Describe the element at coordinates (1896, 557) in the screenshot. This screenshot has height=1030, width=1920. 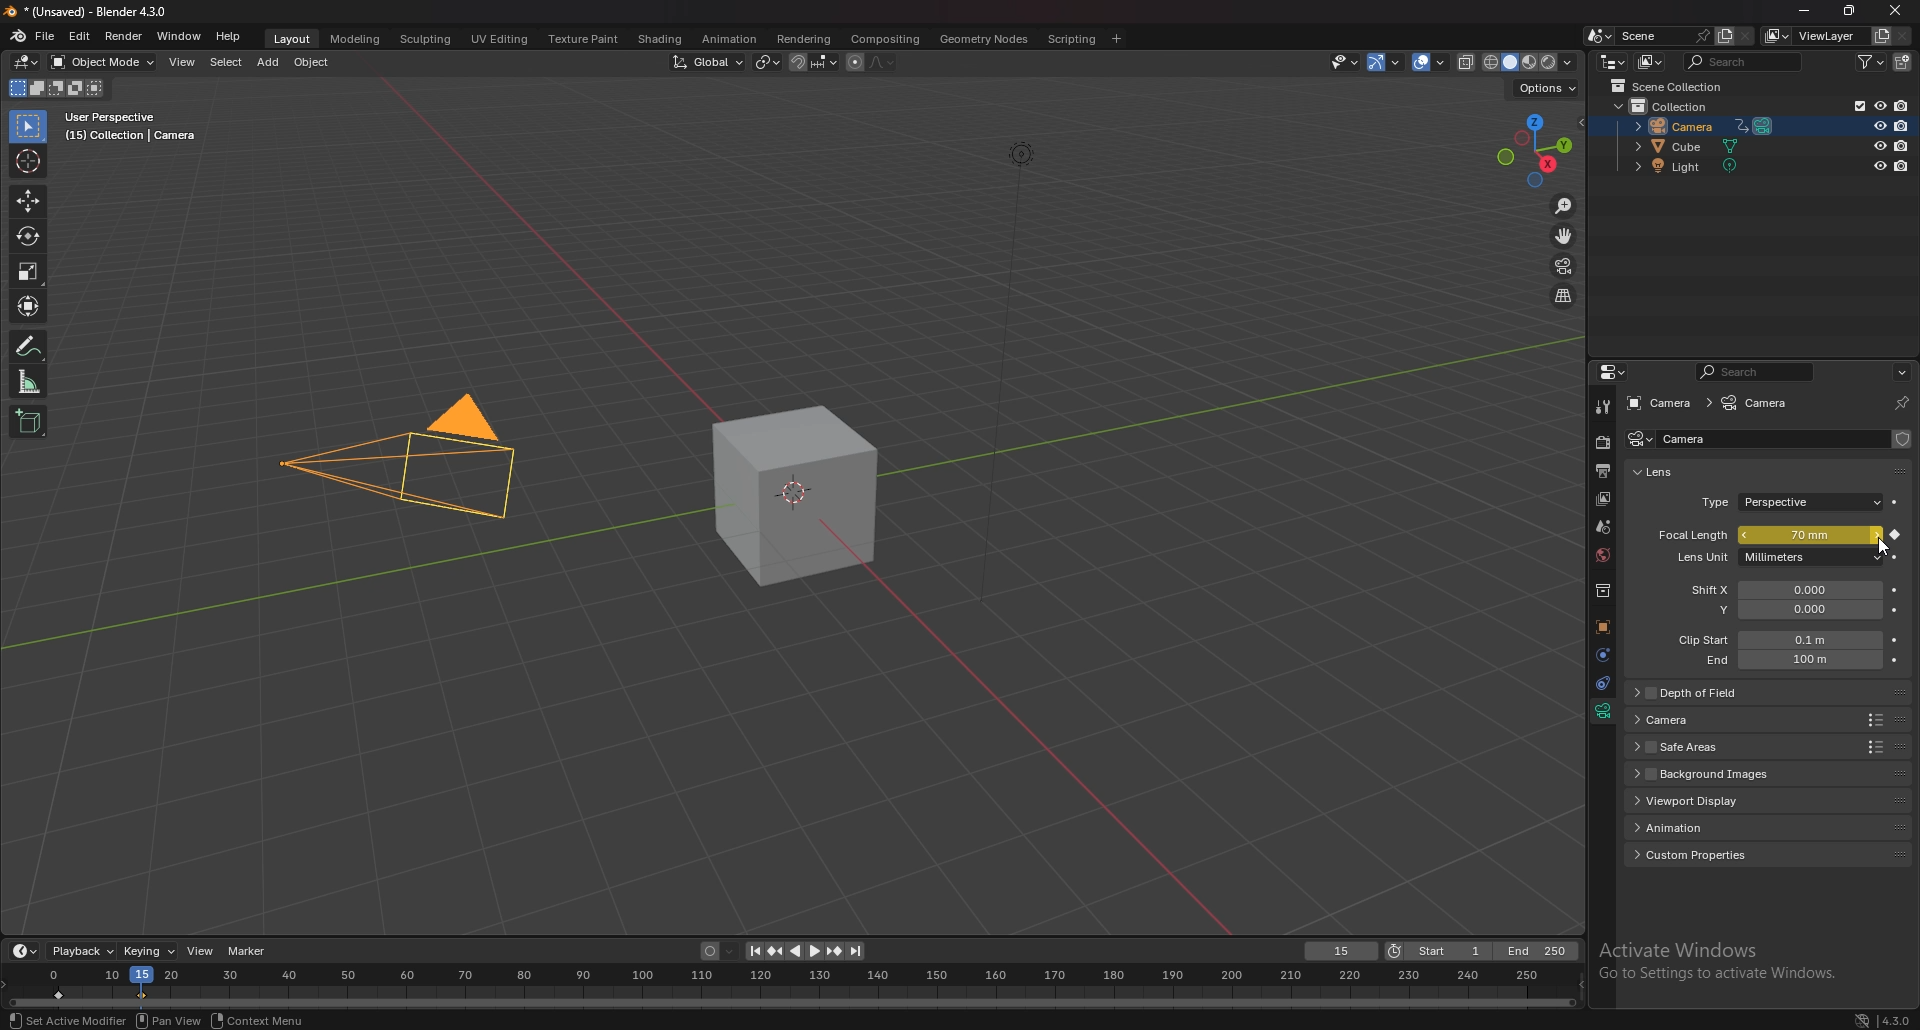
I see `animate property` at that location.